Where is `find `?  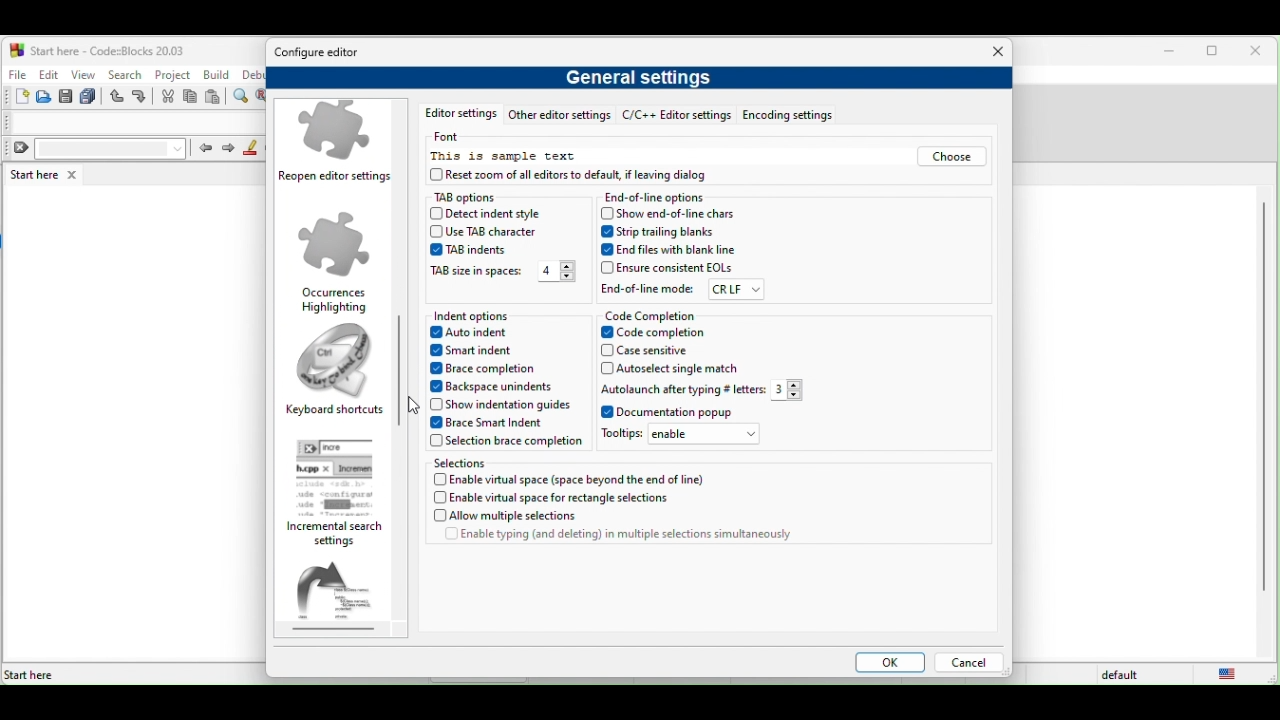
find  is located at coordinates (243, 97).